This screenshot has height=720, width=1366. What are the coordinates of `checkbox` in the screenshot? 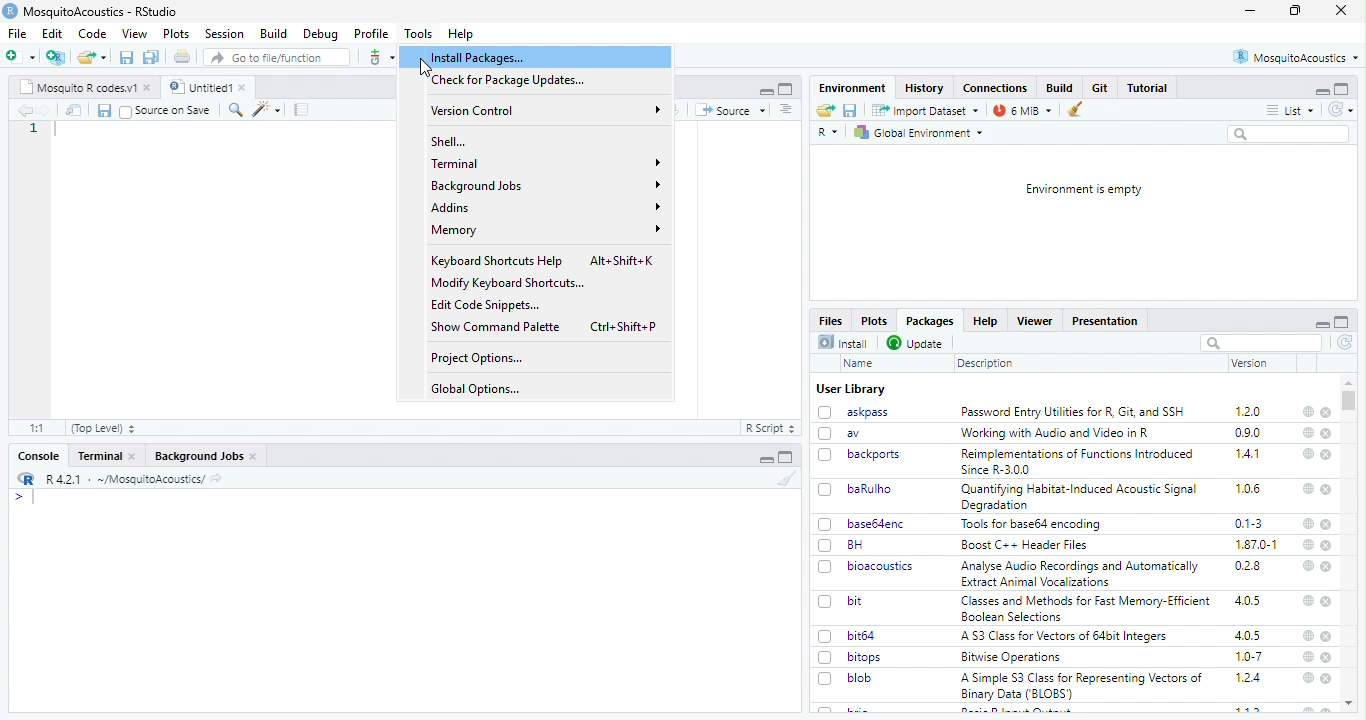 It's located at (825, 679).